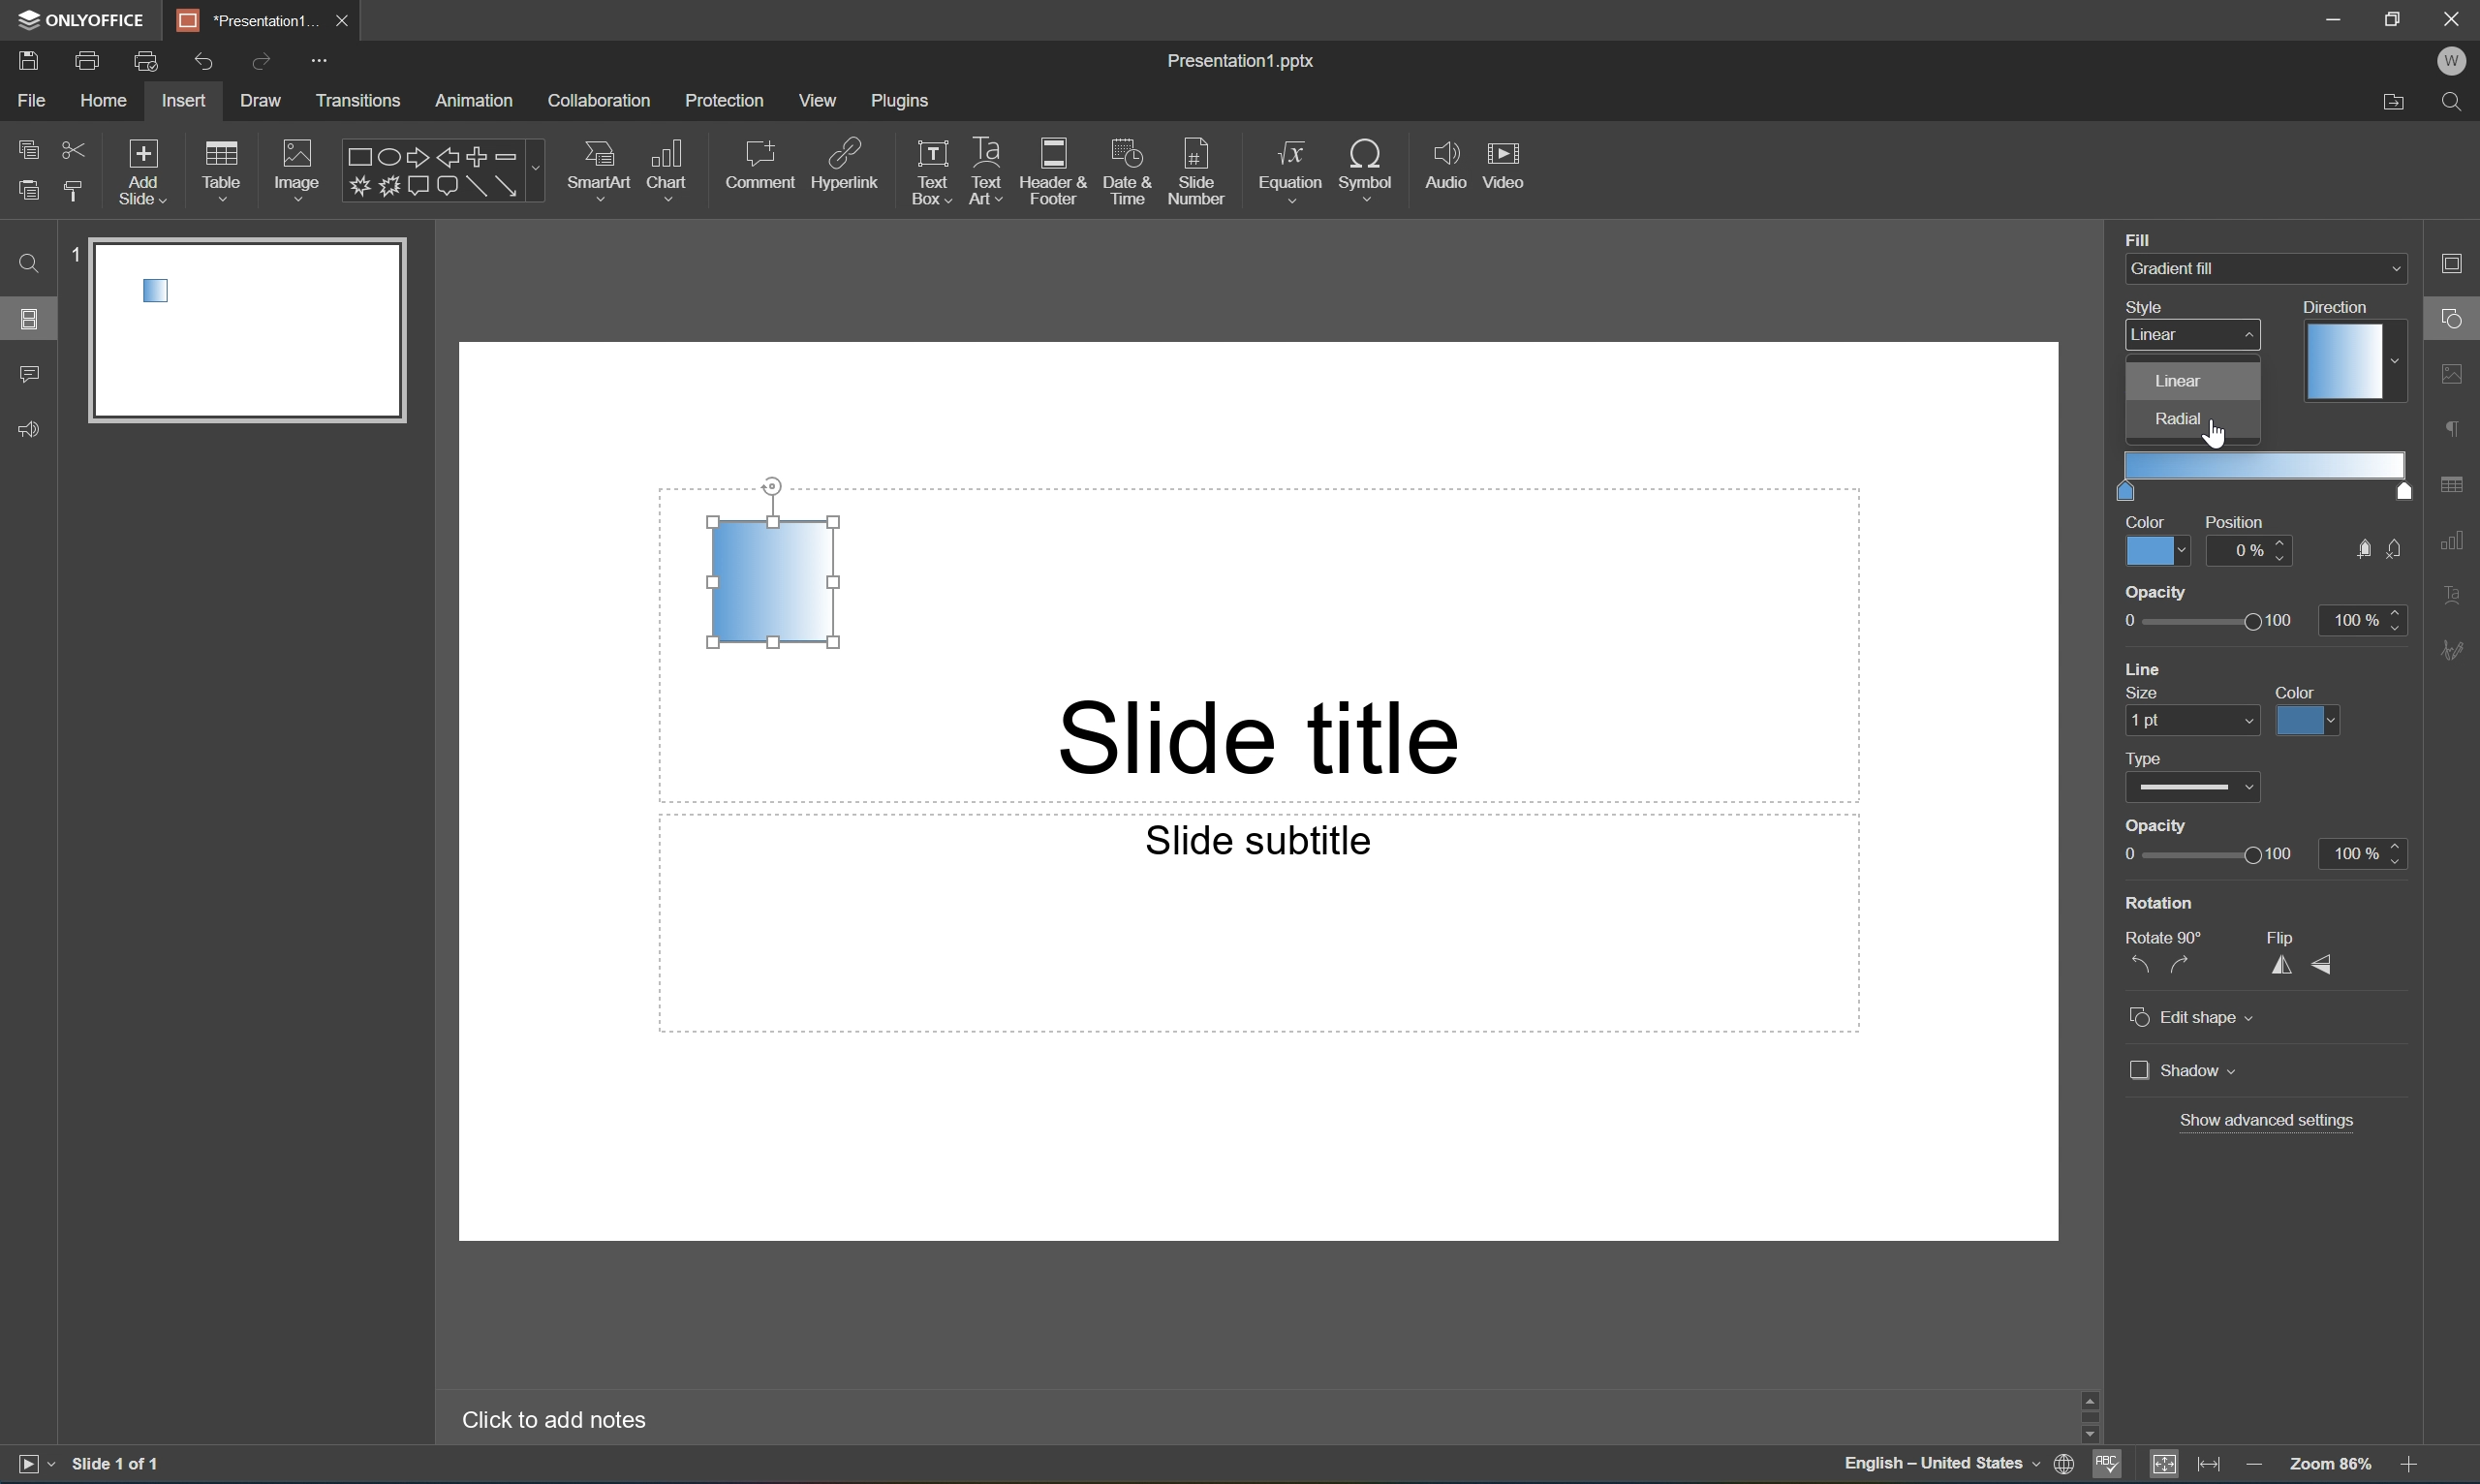 This screenshot has height=1484, width=2480. What do you see at coordinates (2161, 902) in the screenshot?
I see `Rotation` at bounding box center [2161, 902].